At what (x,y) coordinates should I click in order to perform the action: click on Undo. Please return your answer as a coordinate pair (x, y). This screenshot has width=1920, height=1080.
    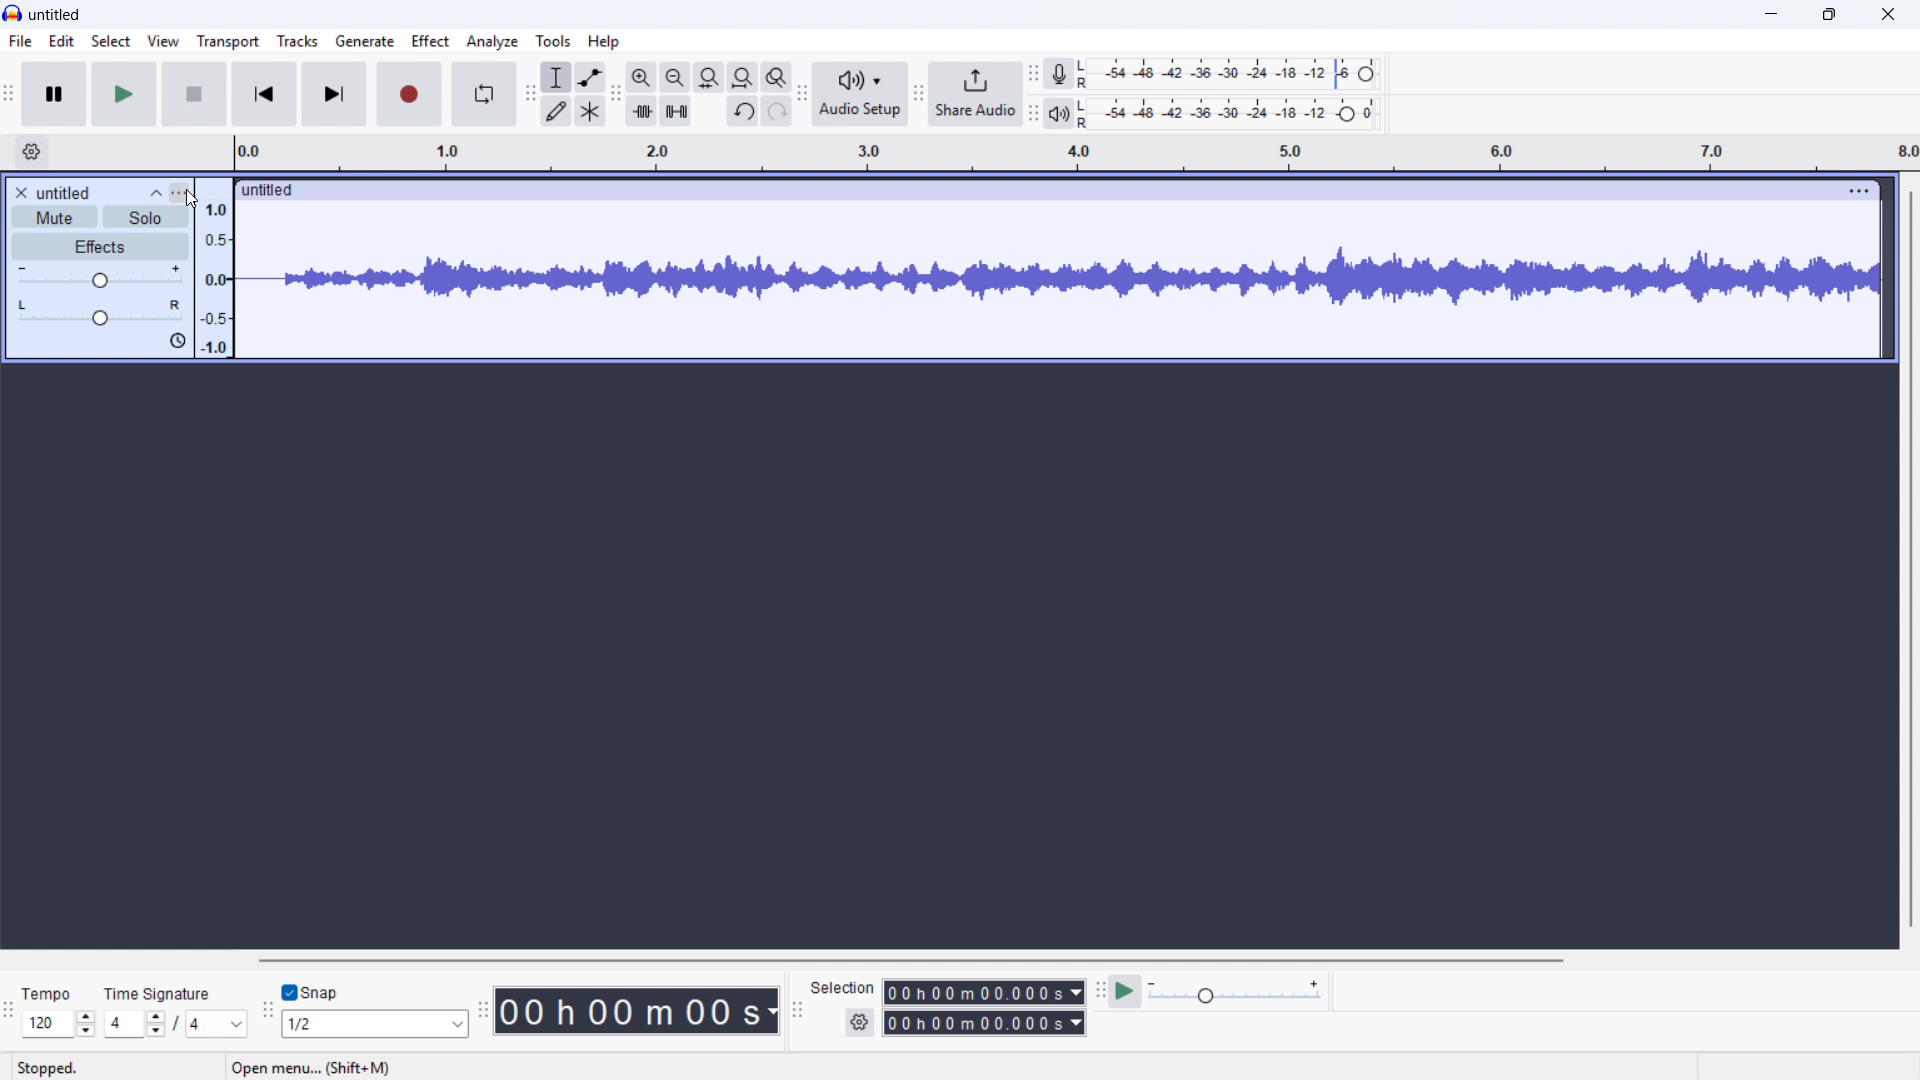
    Looking at the image, I should click on (743, 112).